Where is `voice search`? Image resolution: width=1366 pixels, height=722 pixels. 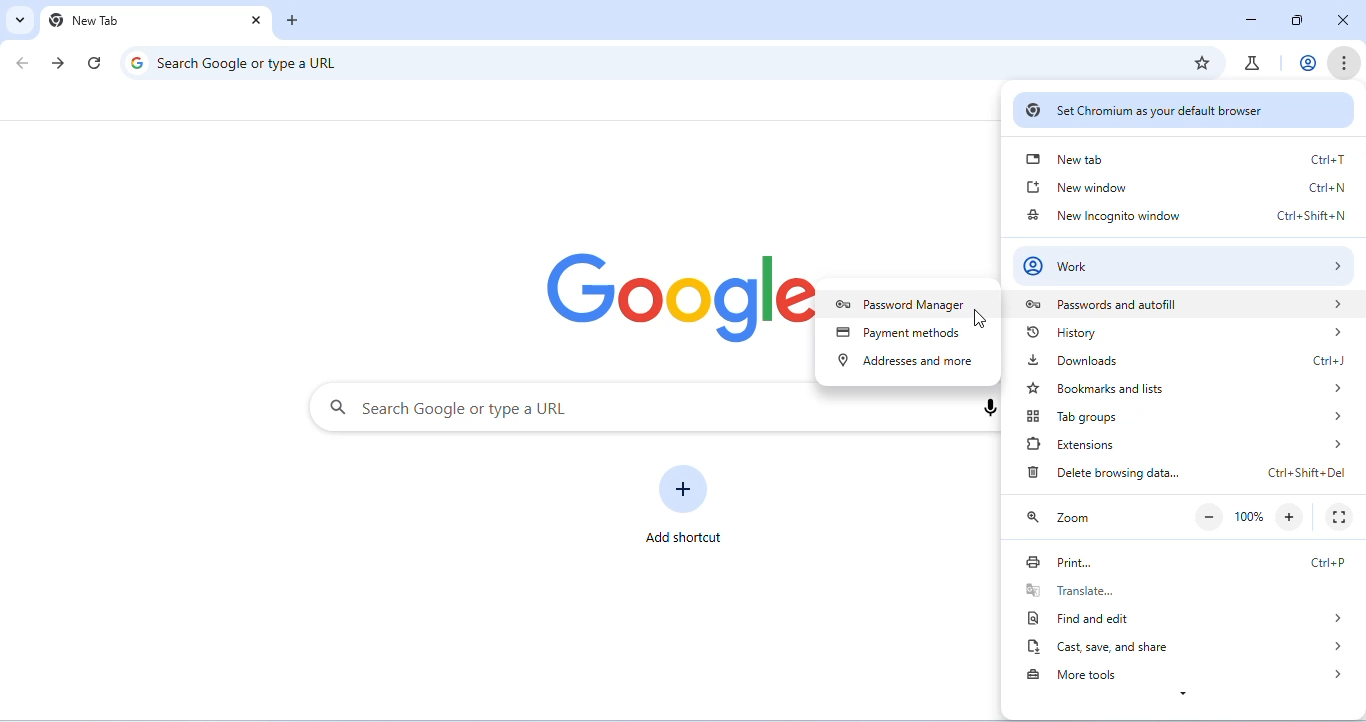
voice search is located at coordinates (986, 408).